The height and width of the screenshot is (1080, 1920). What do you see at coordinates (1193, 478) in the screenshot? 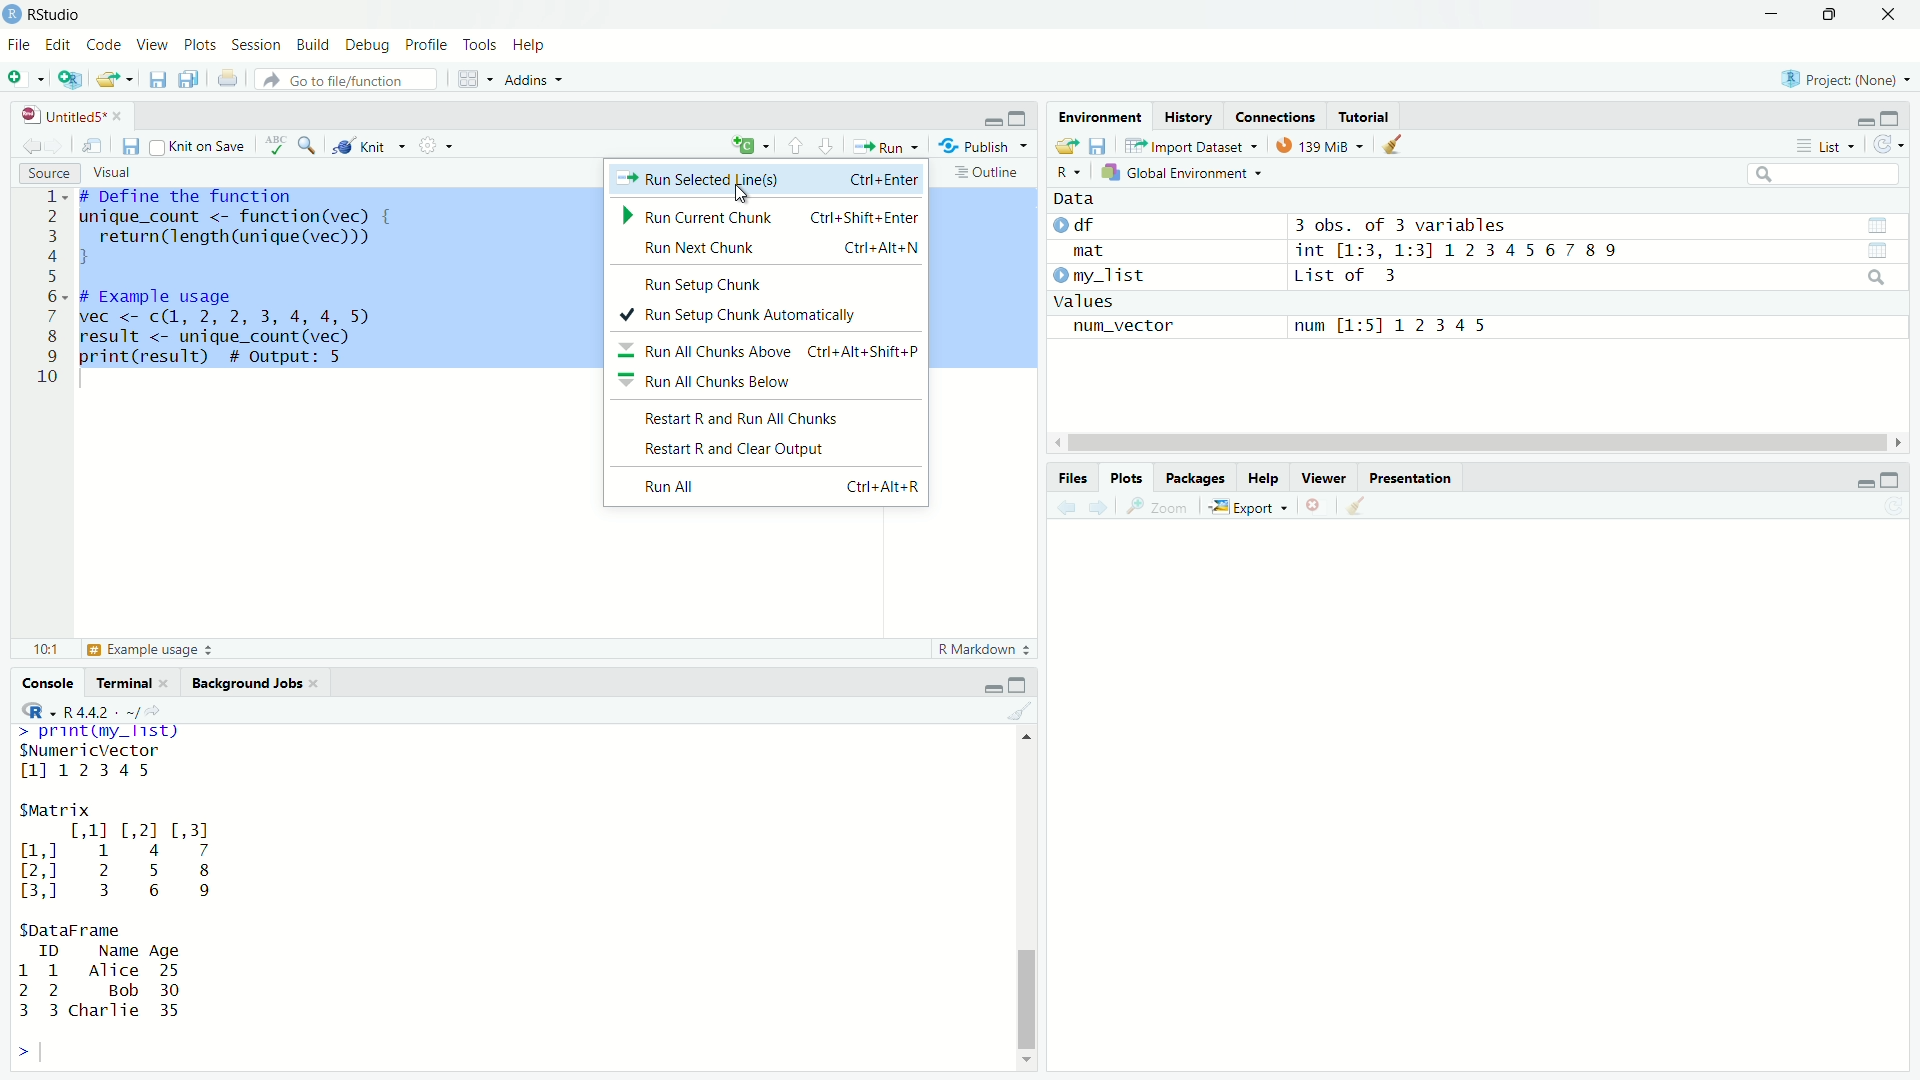
I see `Packages` at bounding box center [1193, 478].